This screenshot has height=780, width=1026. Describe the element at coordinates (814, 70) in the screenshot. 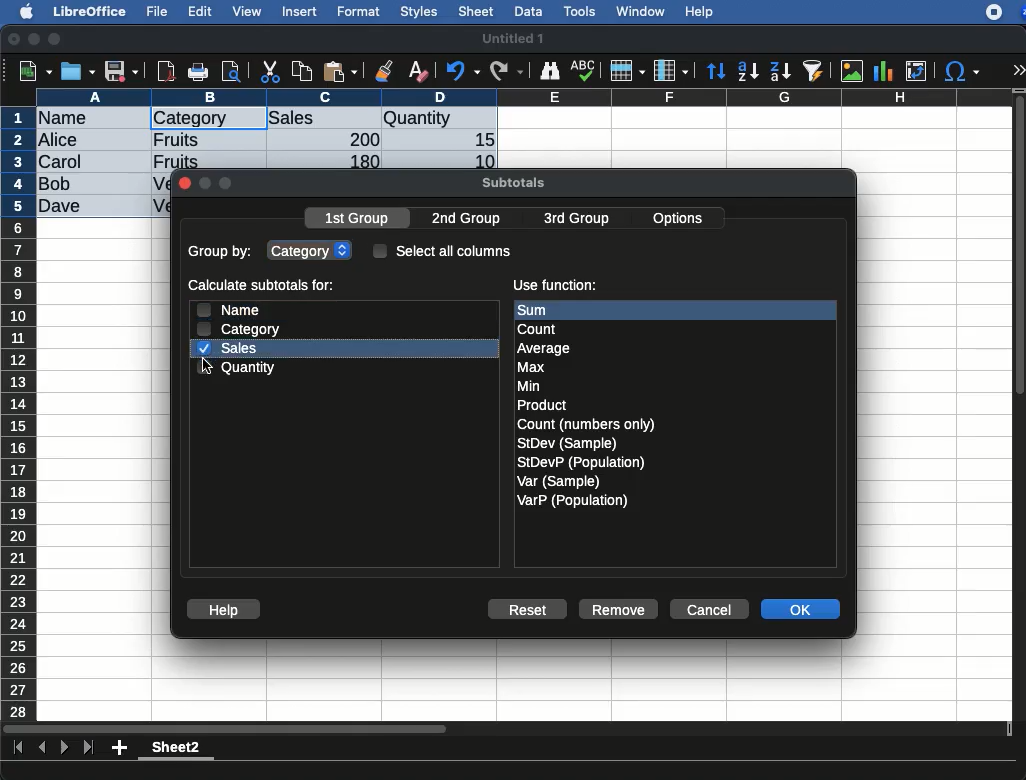

I see `autofilter` at that location.